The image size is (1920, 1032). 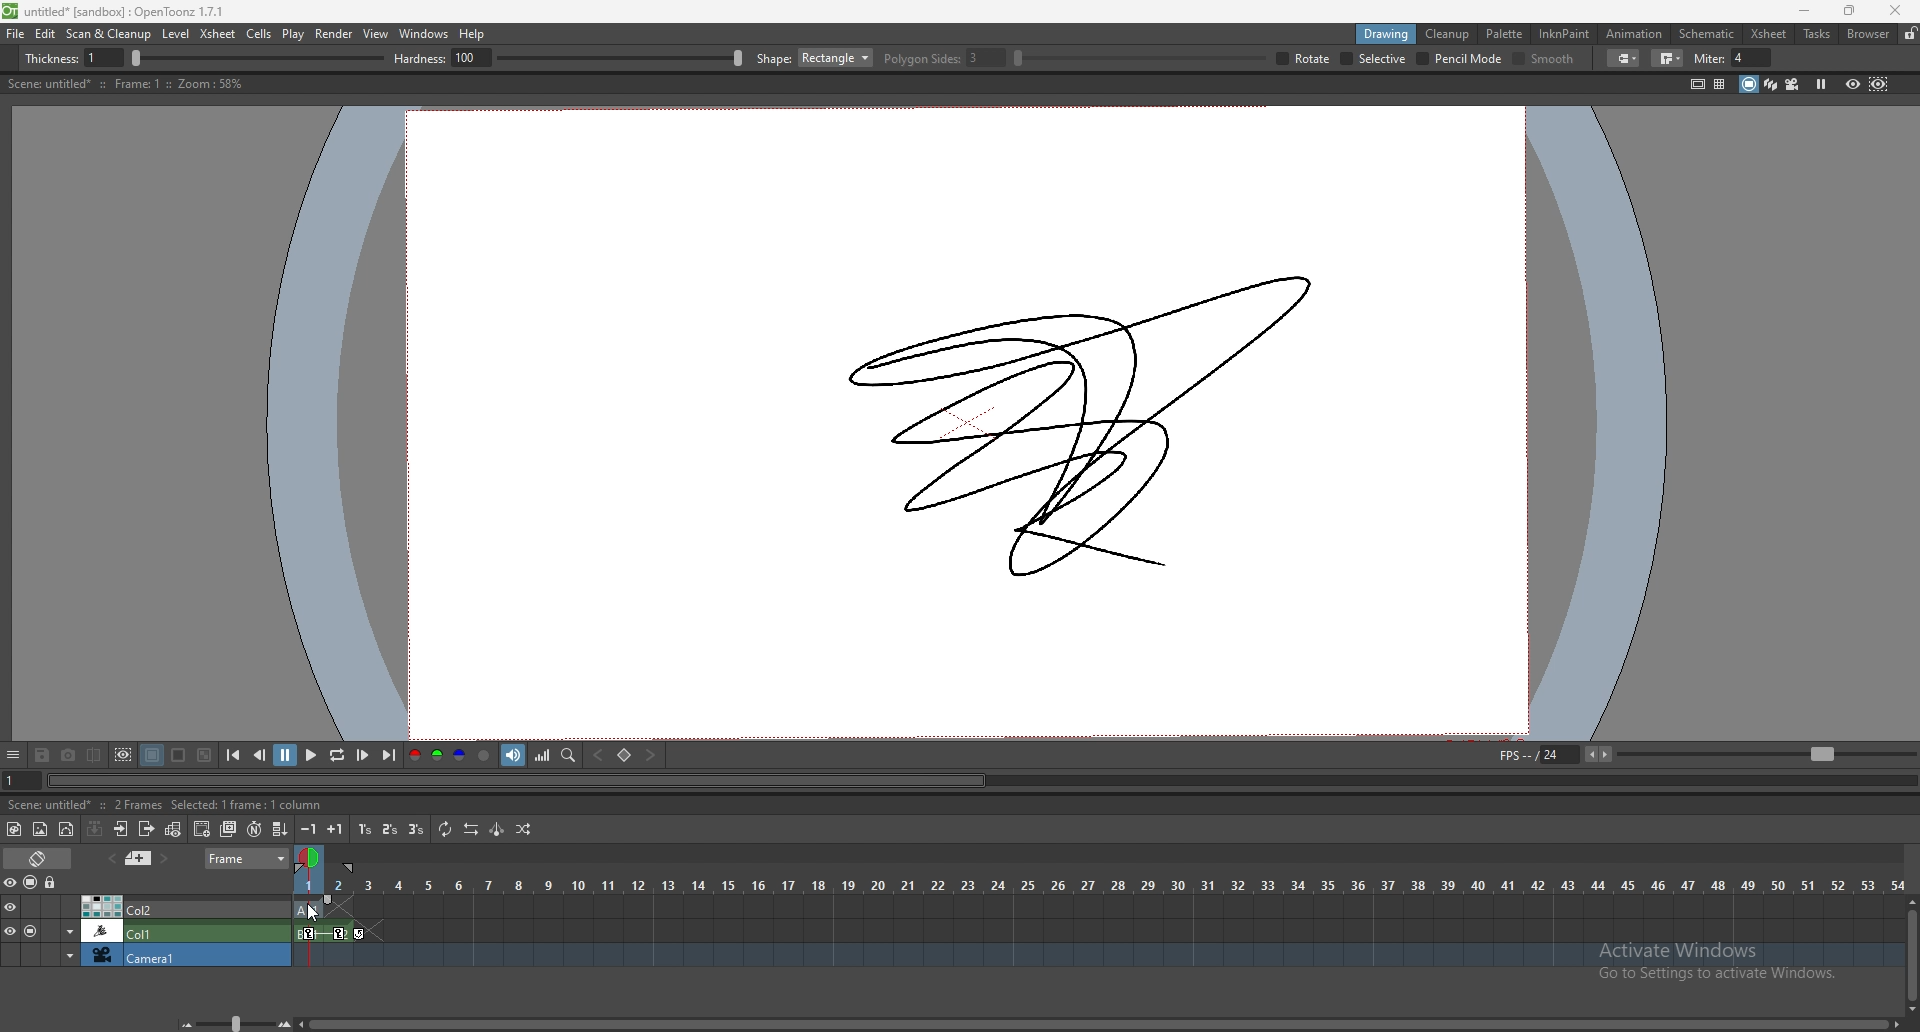 What do you see at coordinates (651, 754) in the screenshot?
I see `next key` at bounding box center [651, 754].